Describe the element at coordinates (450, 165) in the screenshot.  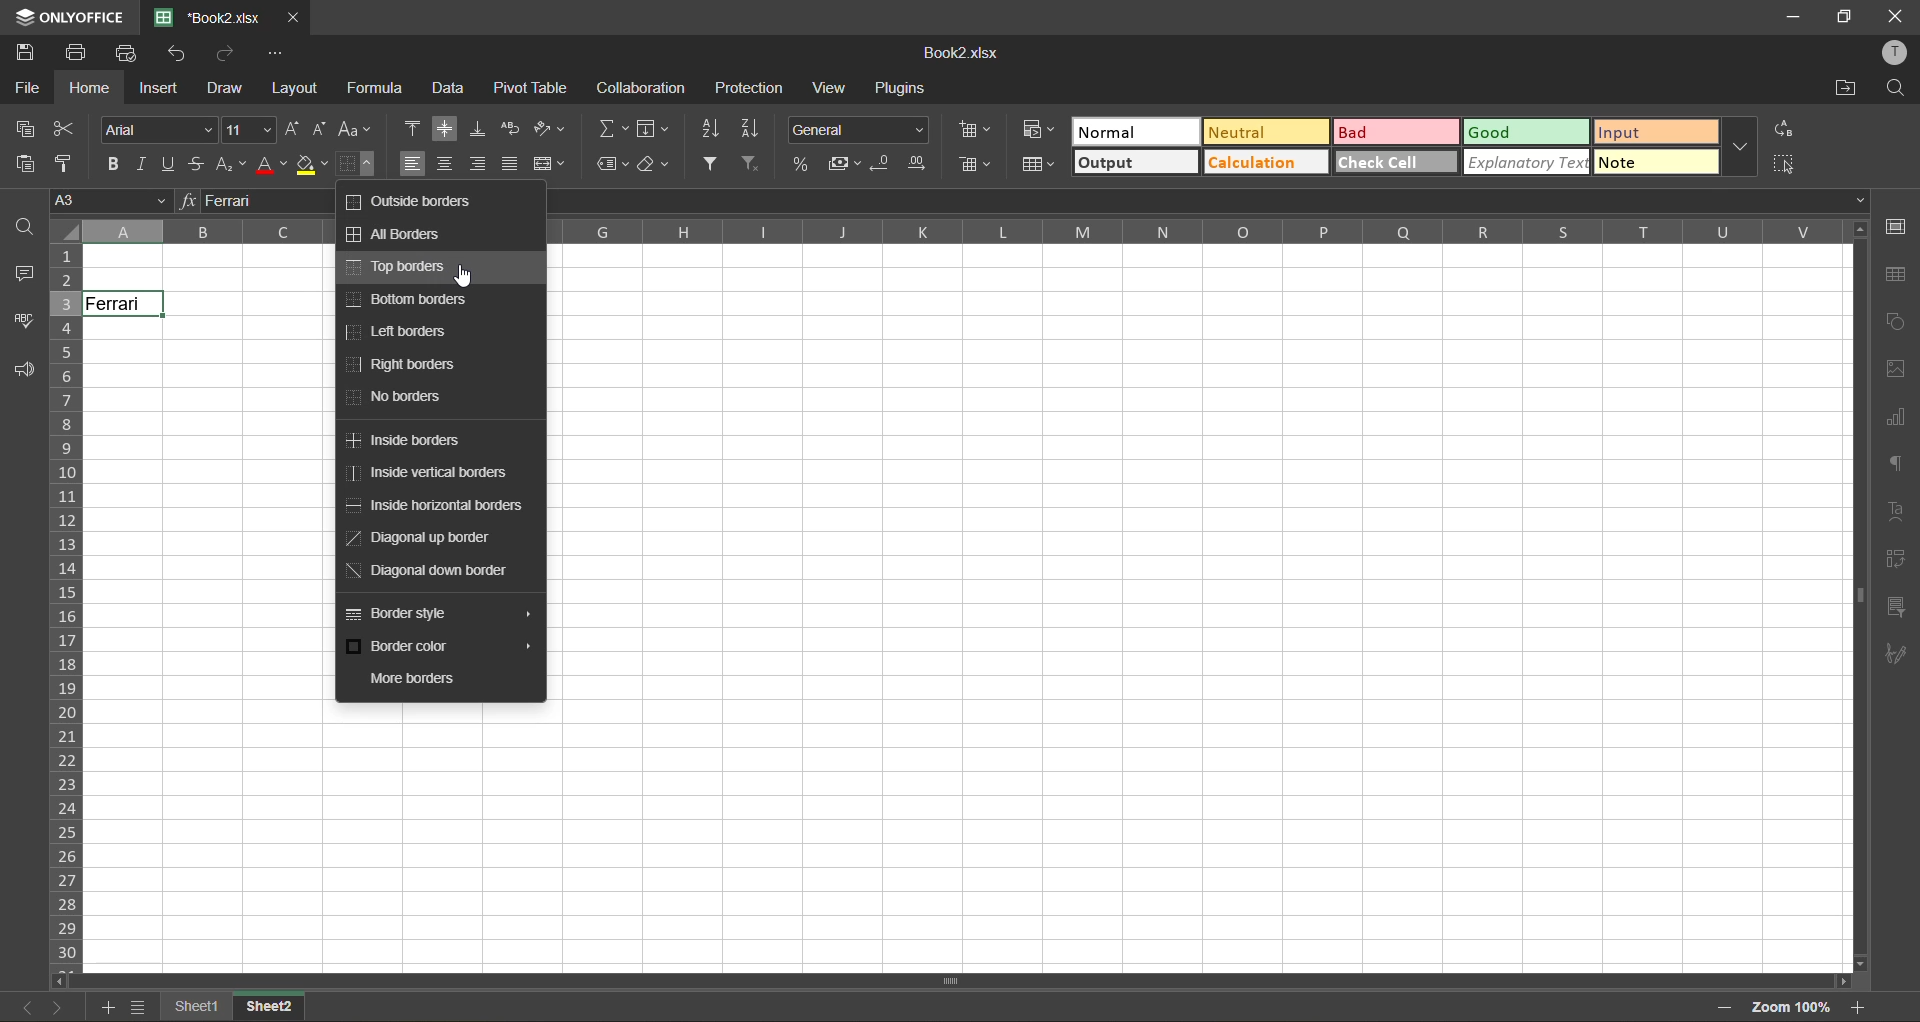
I see `align center` at that location.